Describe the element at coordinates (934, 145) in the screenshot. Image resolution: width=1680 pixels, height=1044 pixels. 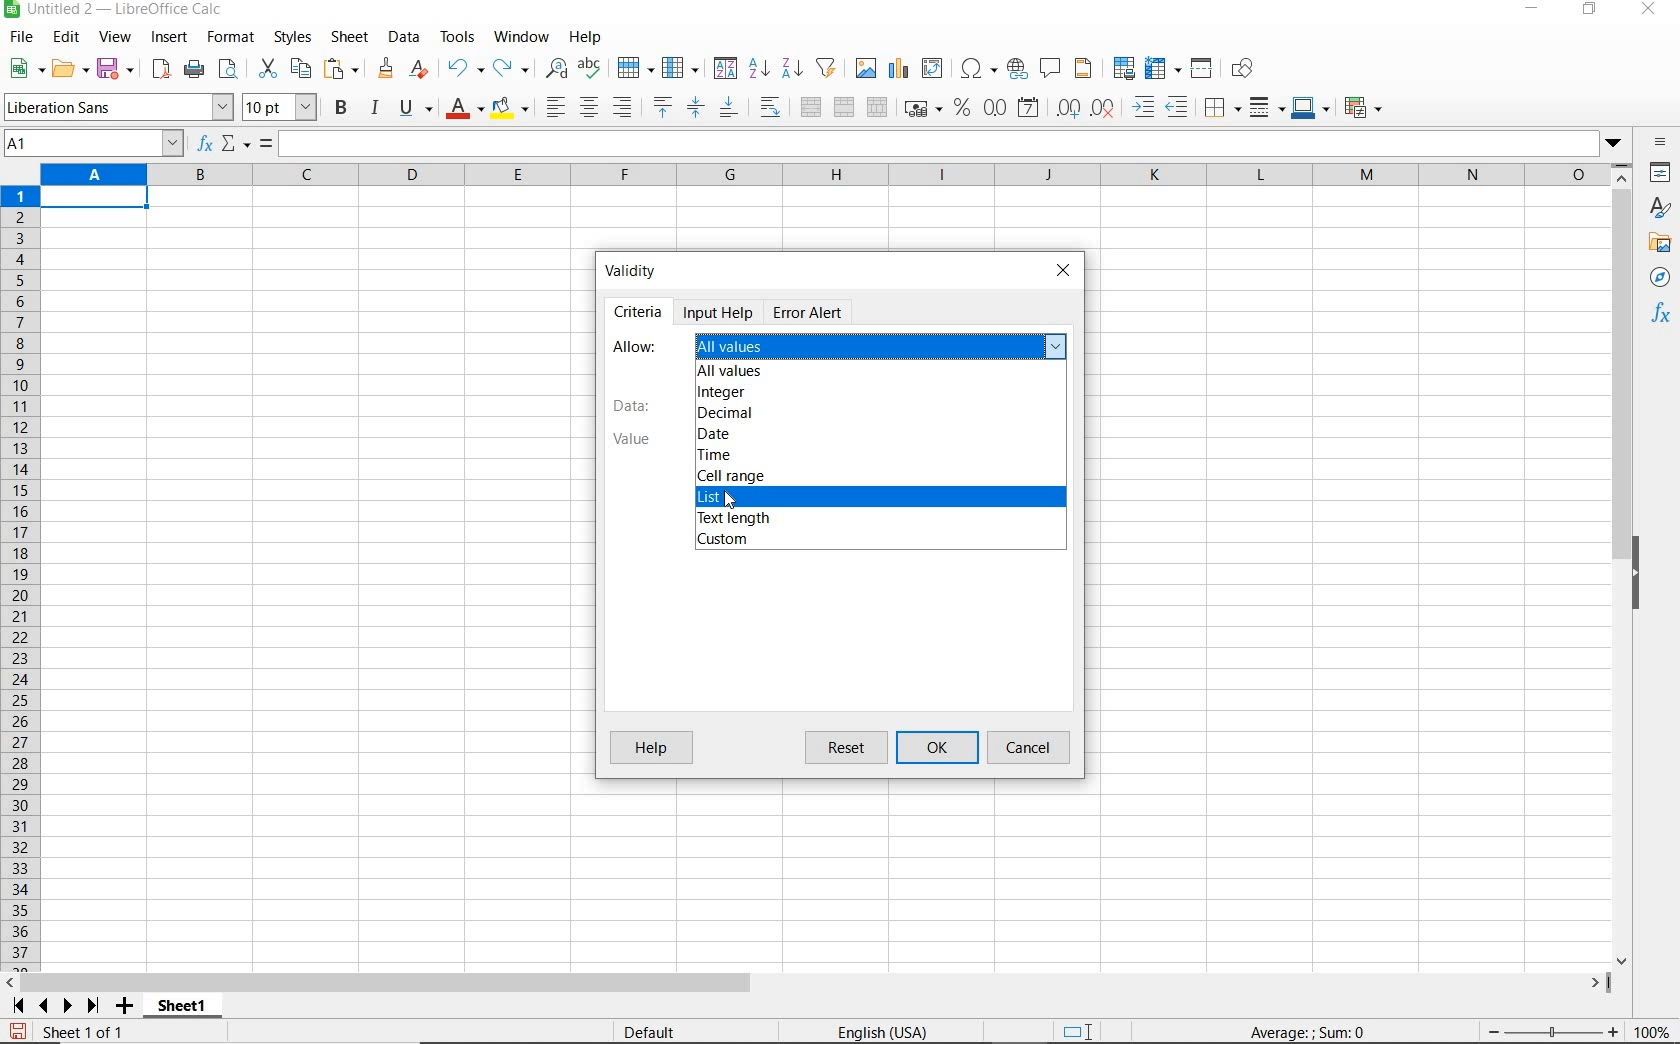
I see `expand formula bar/input line` at that location.